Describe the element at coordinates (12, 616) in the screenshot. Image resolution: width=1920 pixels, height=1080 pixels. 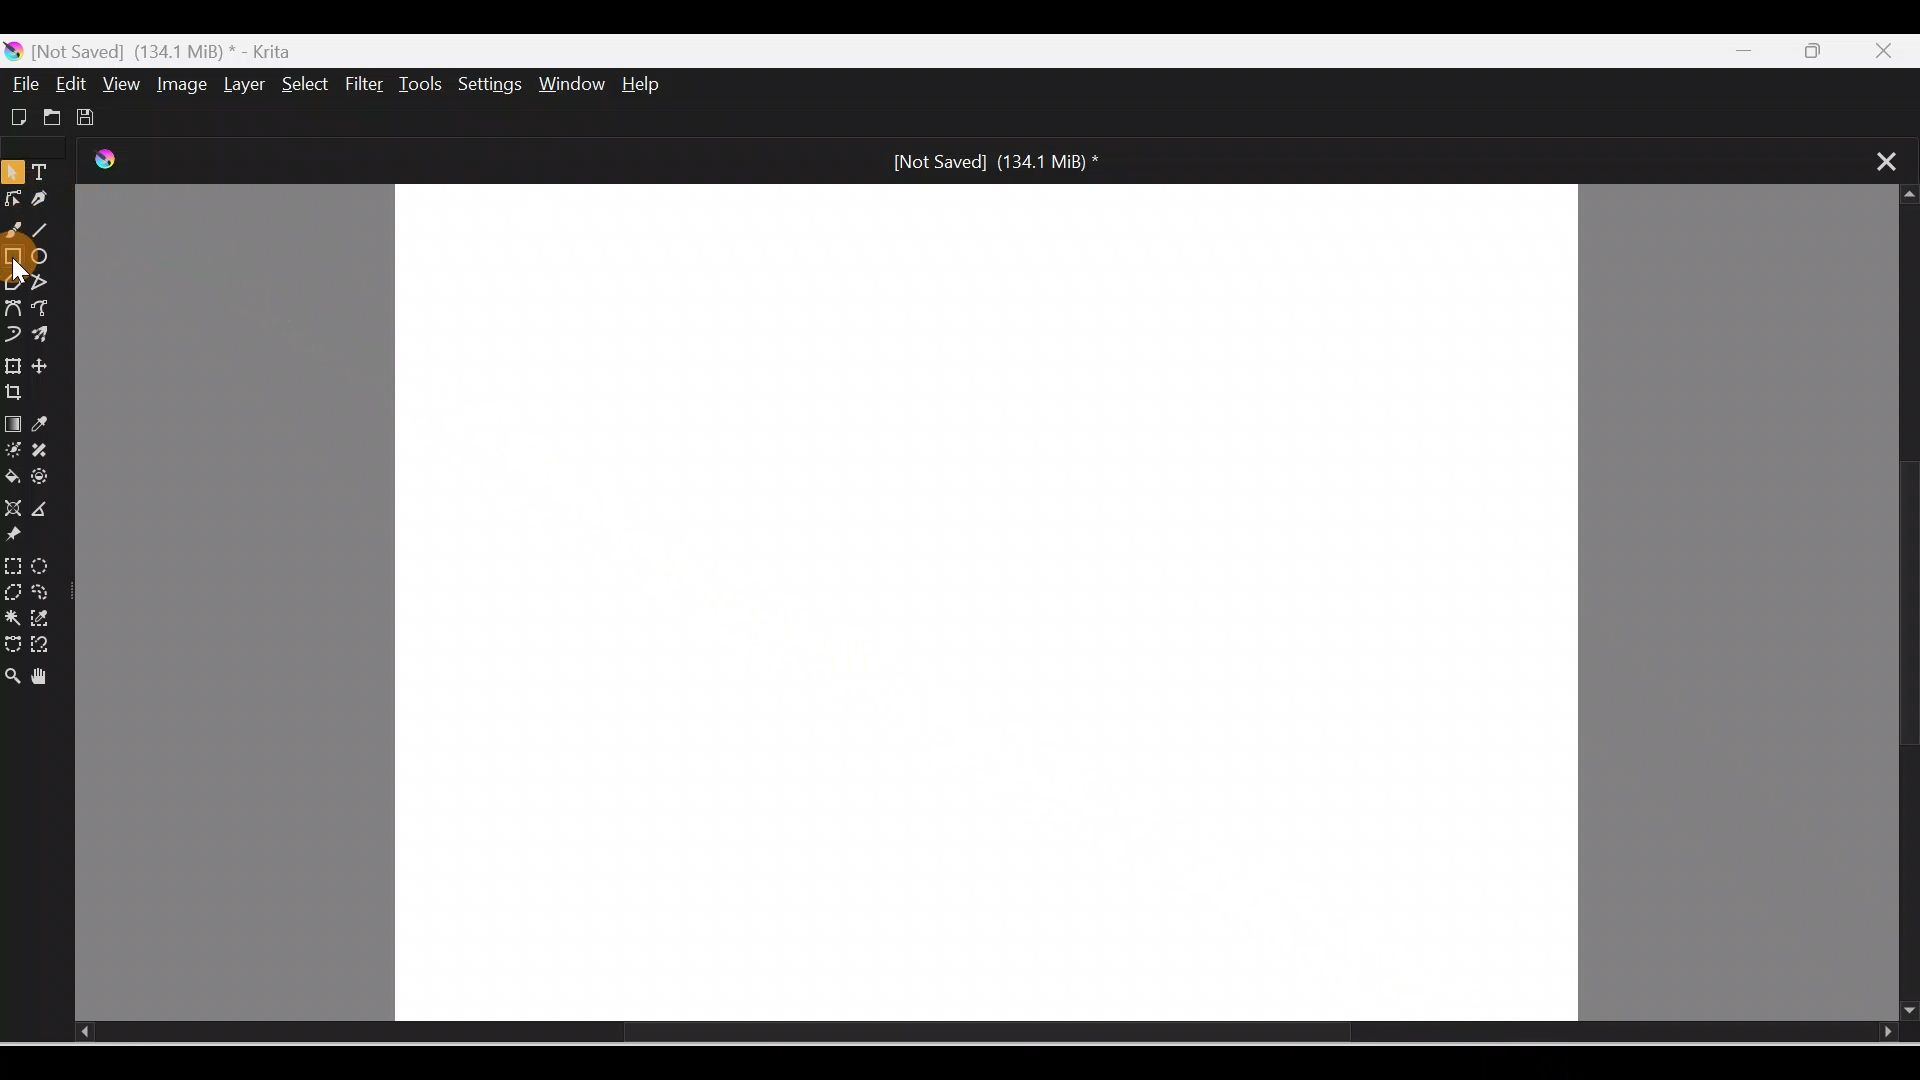
I see `Contiguous selection tool` at that location.